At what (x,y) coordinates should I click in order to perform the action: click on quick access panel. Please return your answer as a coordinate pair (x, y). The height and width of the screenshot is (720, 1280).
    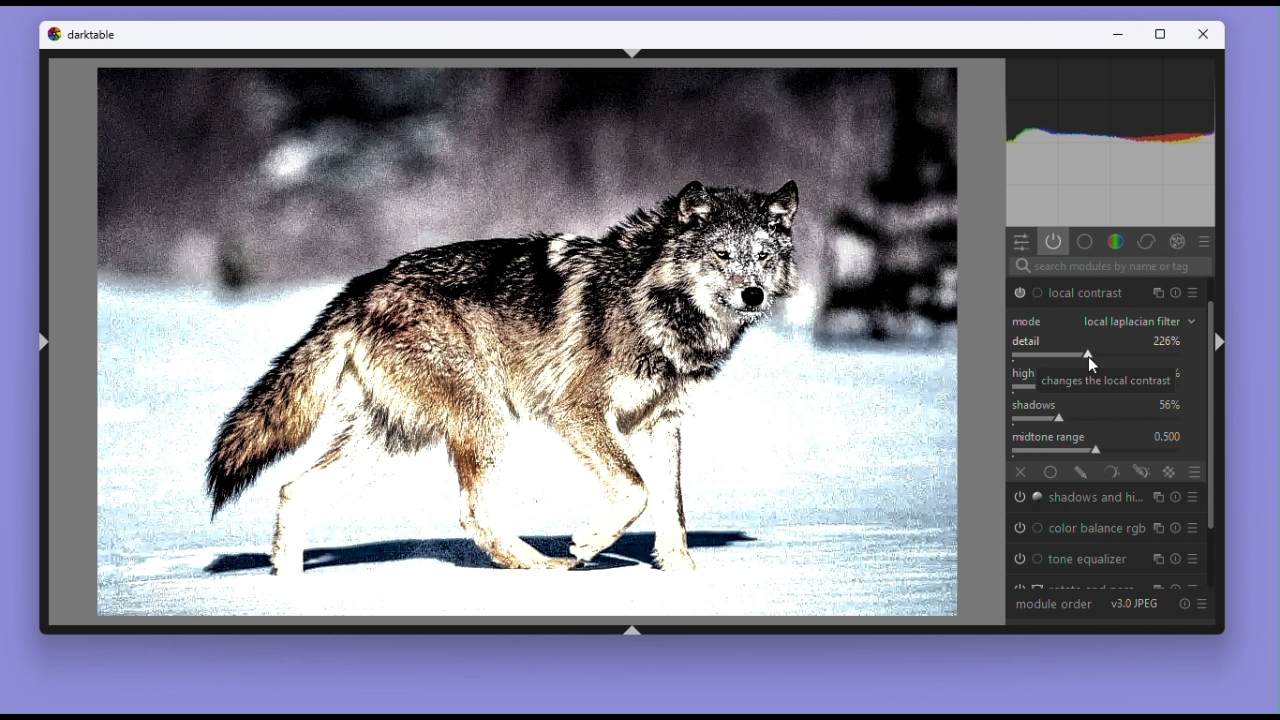
    Looking at the image, I should click on (1020, 242).